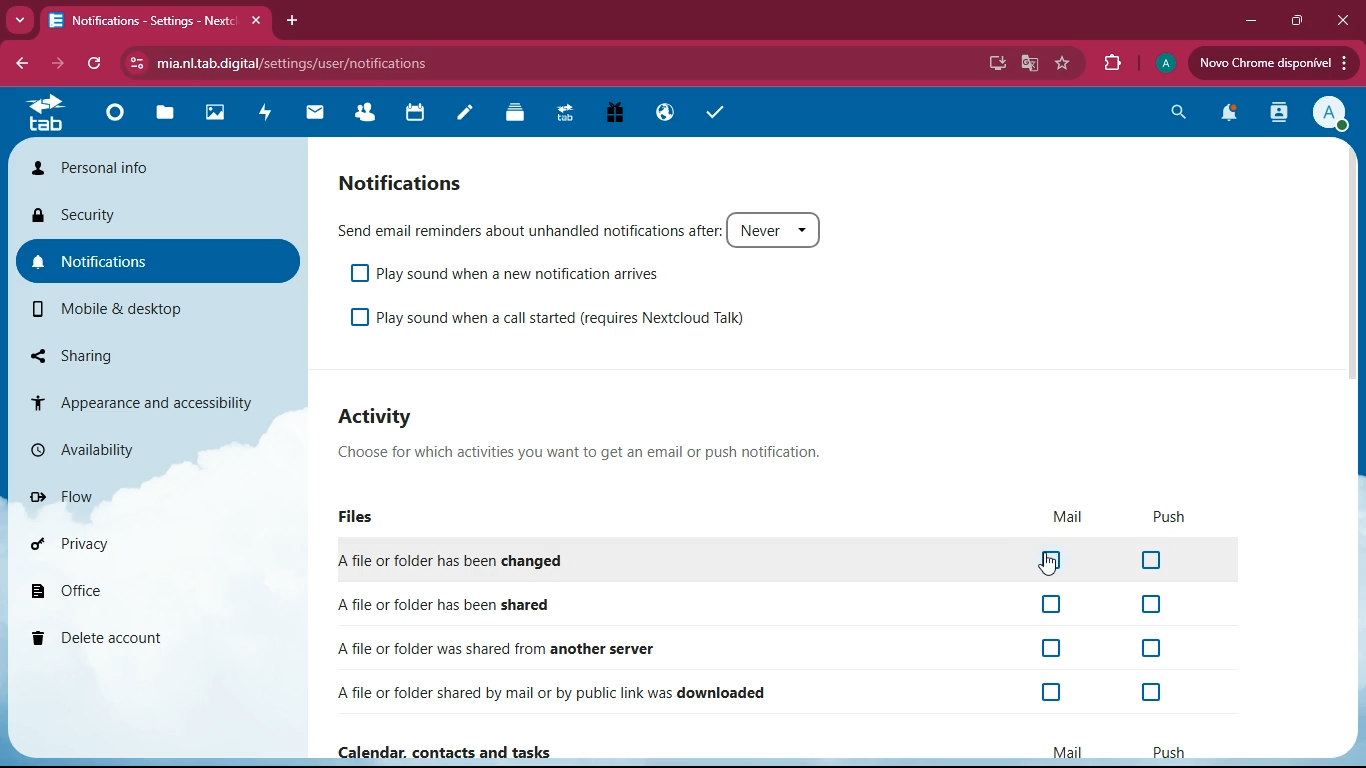  Describe the element at coordinates (152, 166) in the screenshot. I see `personal info` at that location.